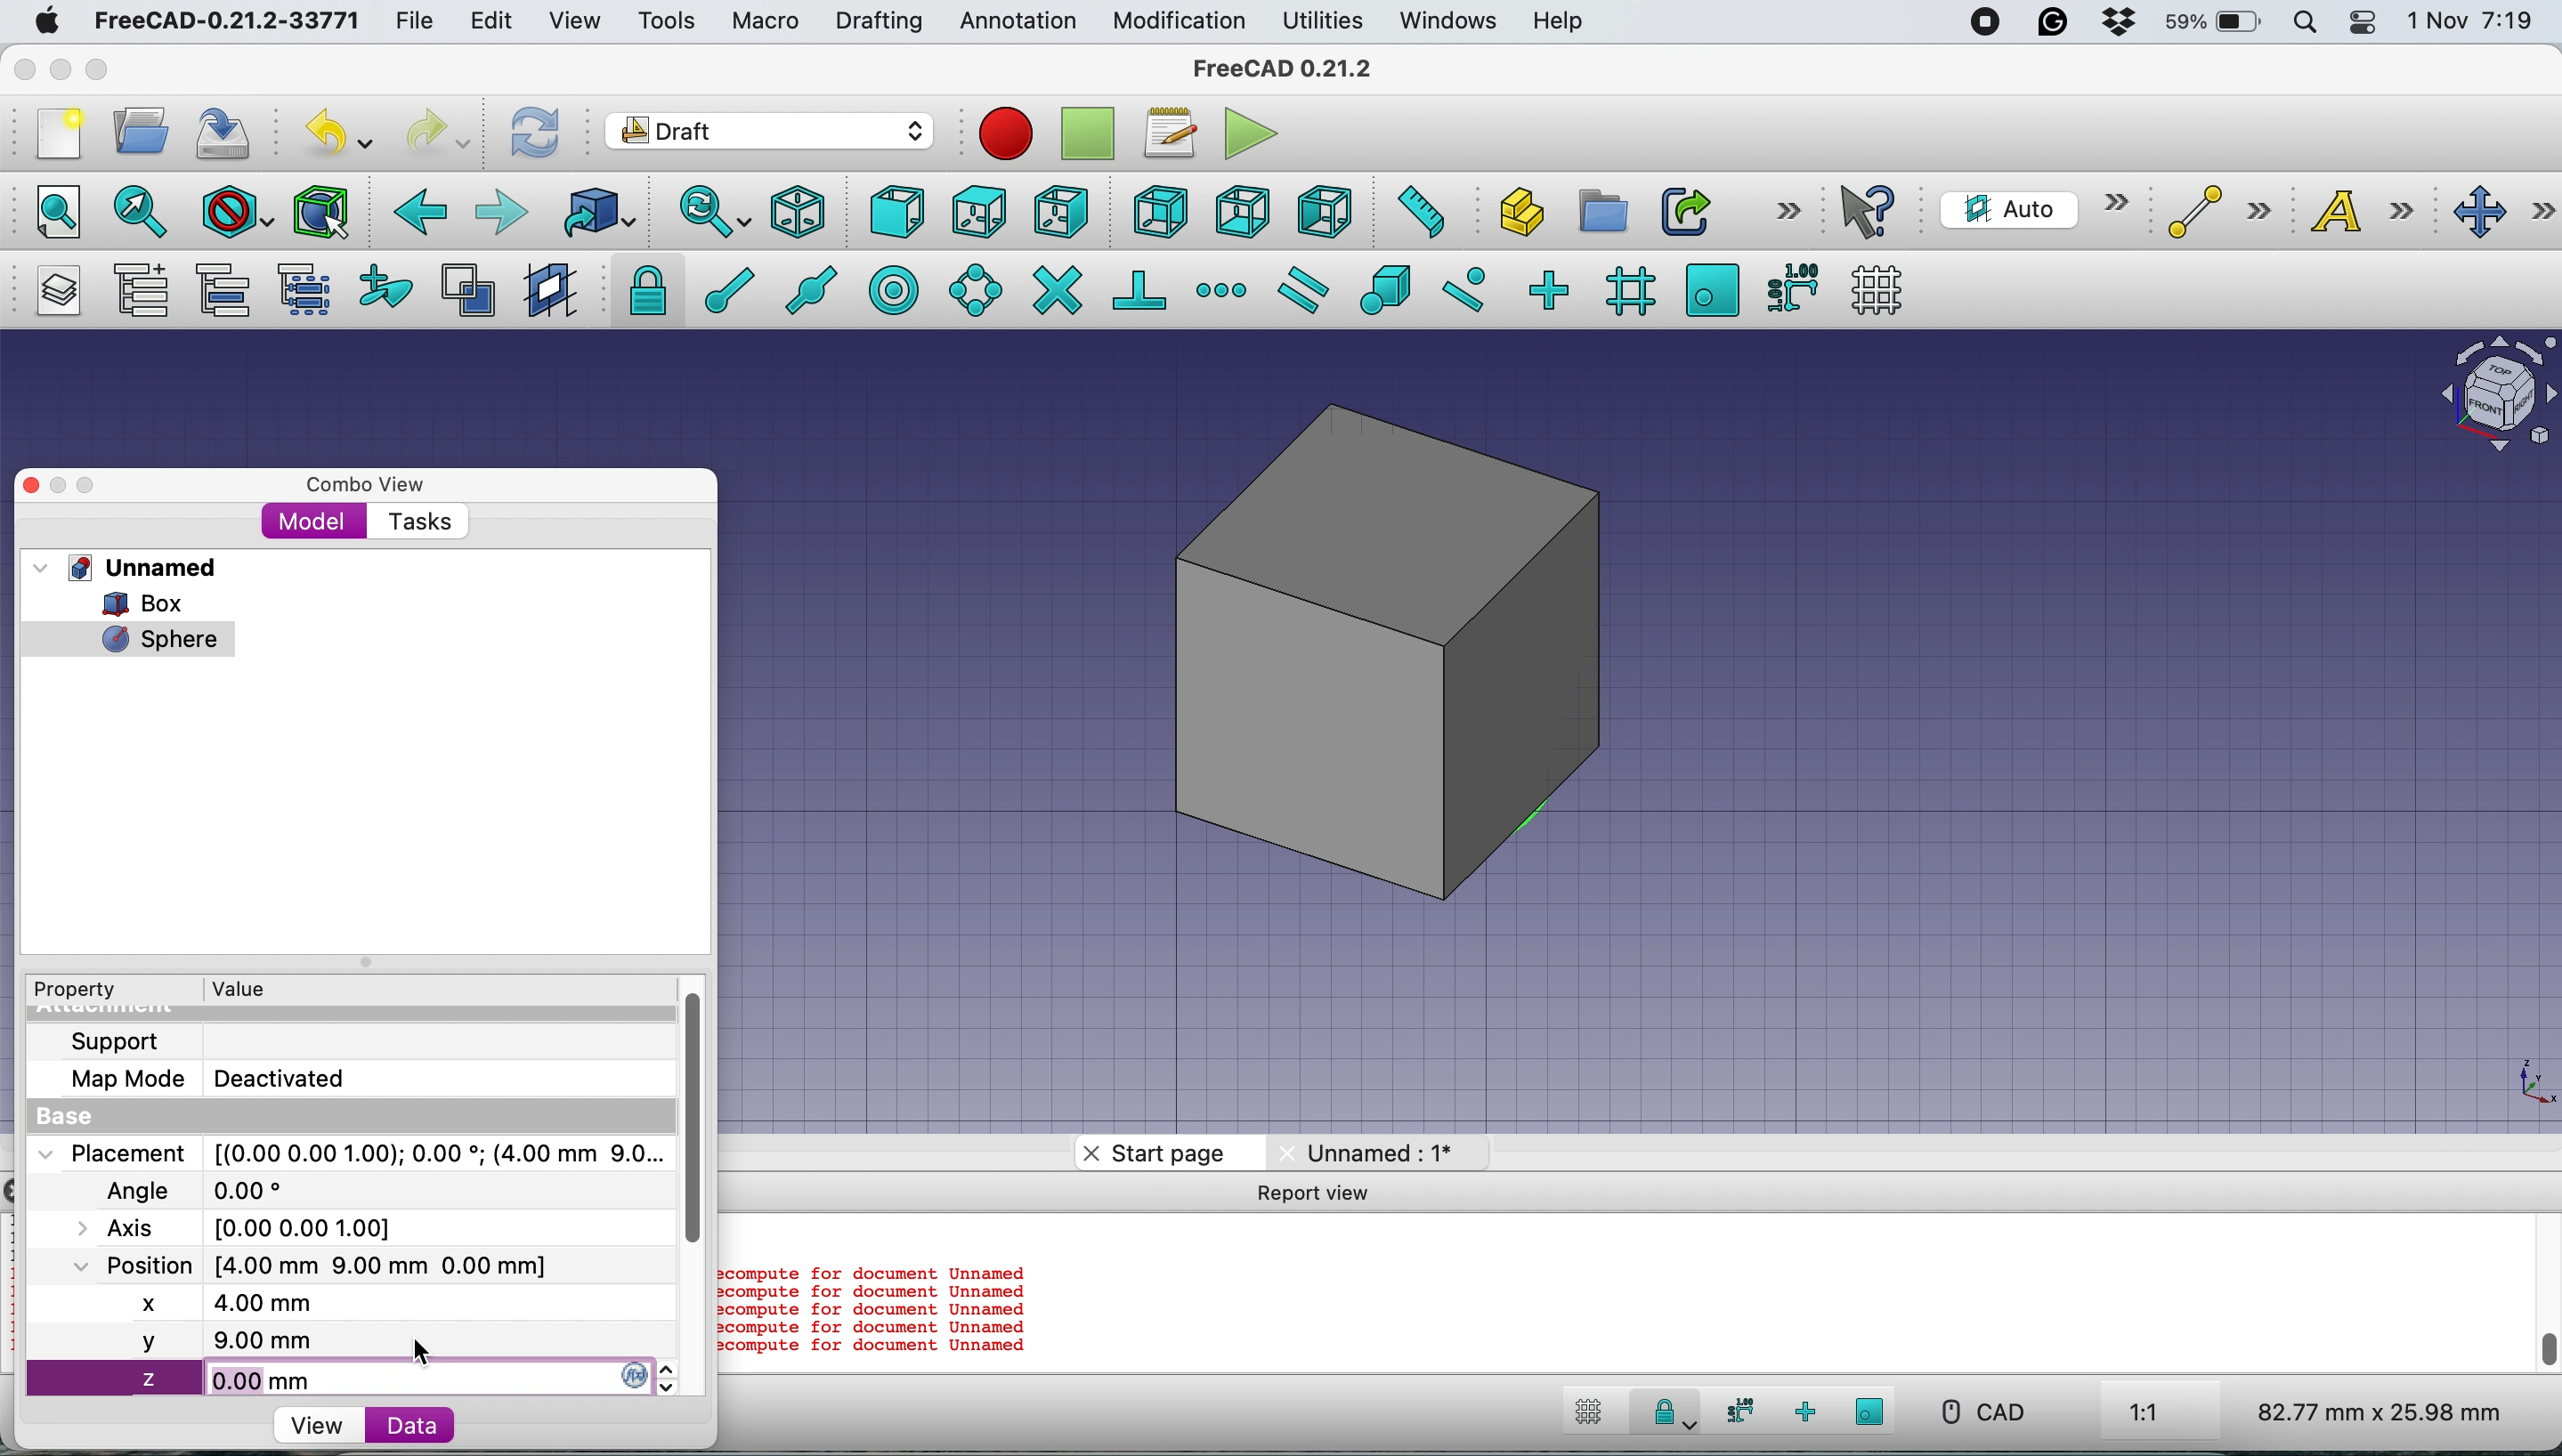 The width and height of the screenshot is (2562, 1456). I want to click on cad, so click(1981, 1412).